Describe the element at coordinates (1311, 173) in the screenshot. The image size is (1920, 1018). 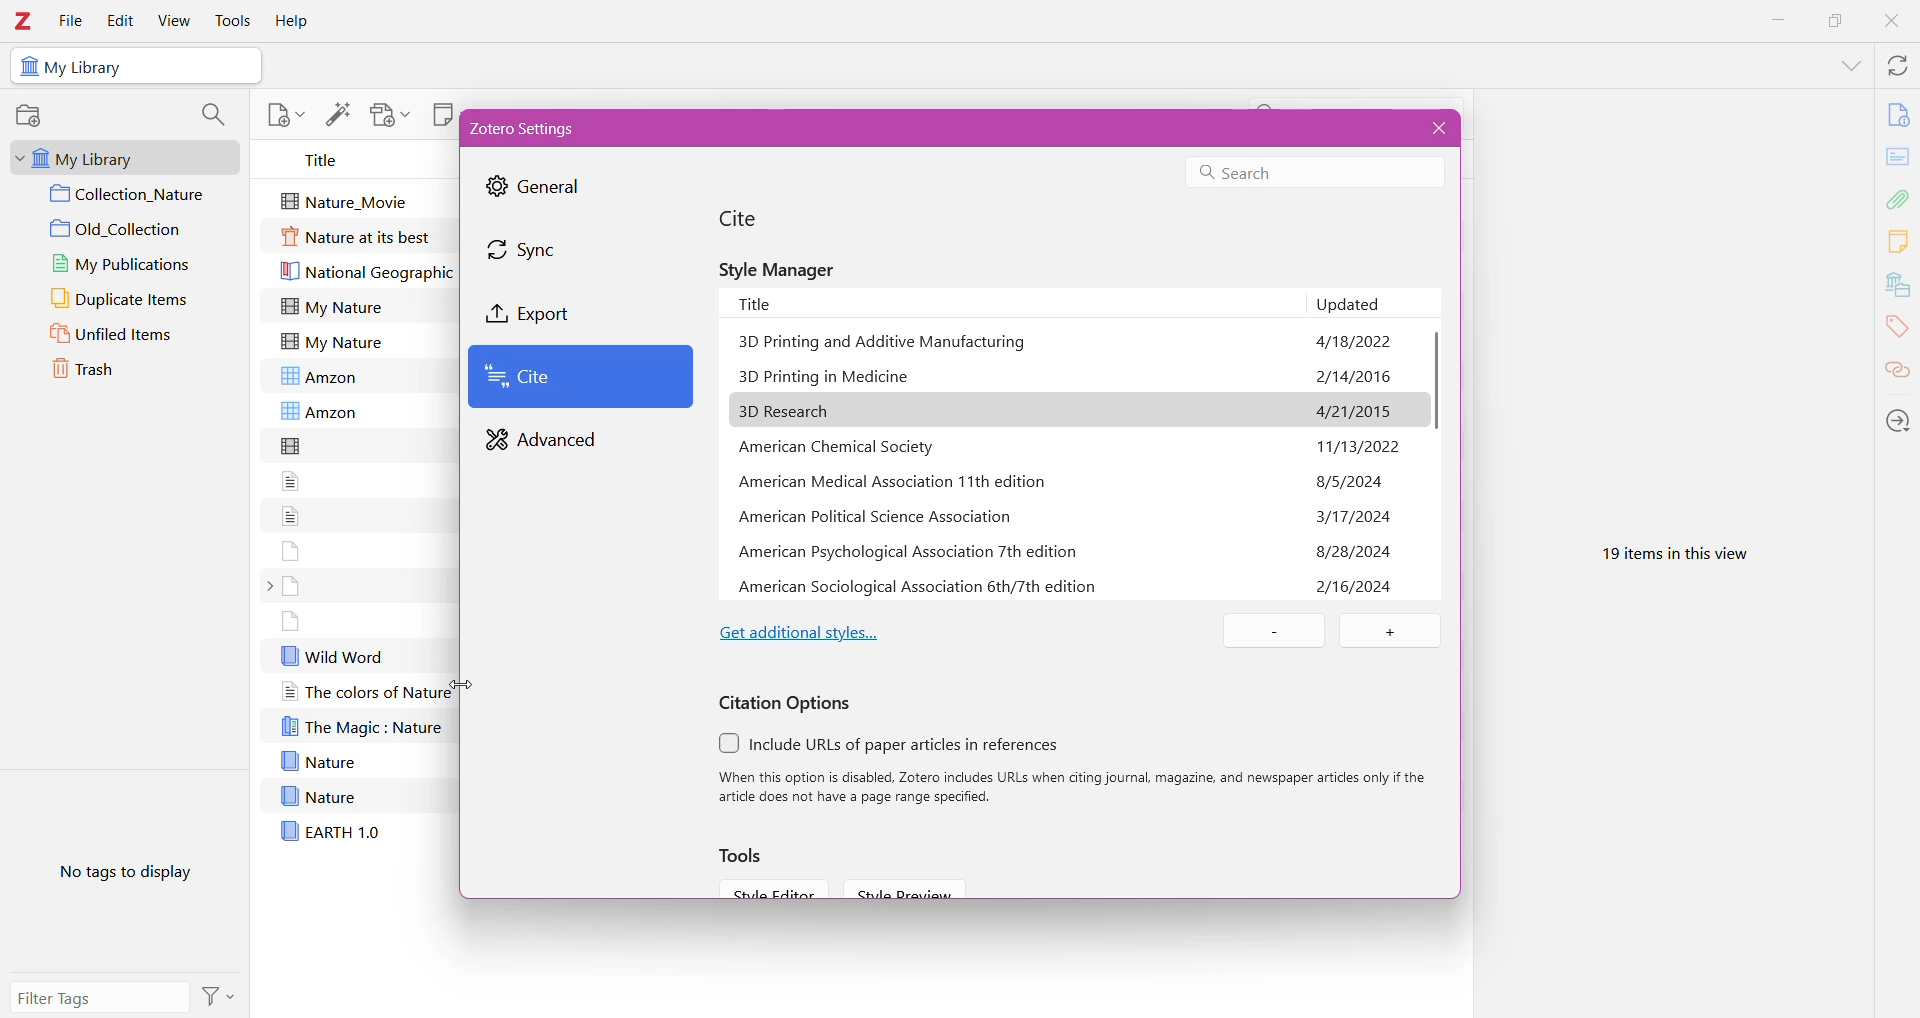
I see `Search Bar` at that location.